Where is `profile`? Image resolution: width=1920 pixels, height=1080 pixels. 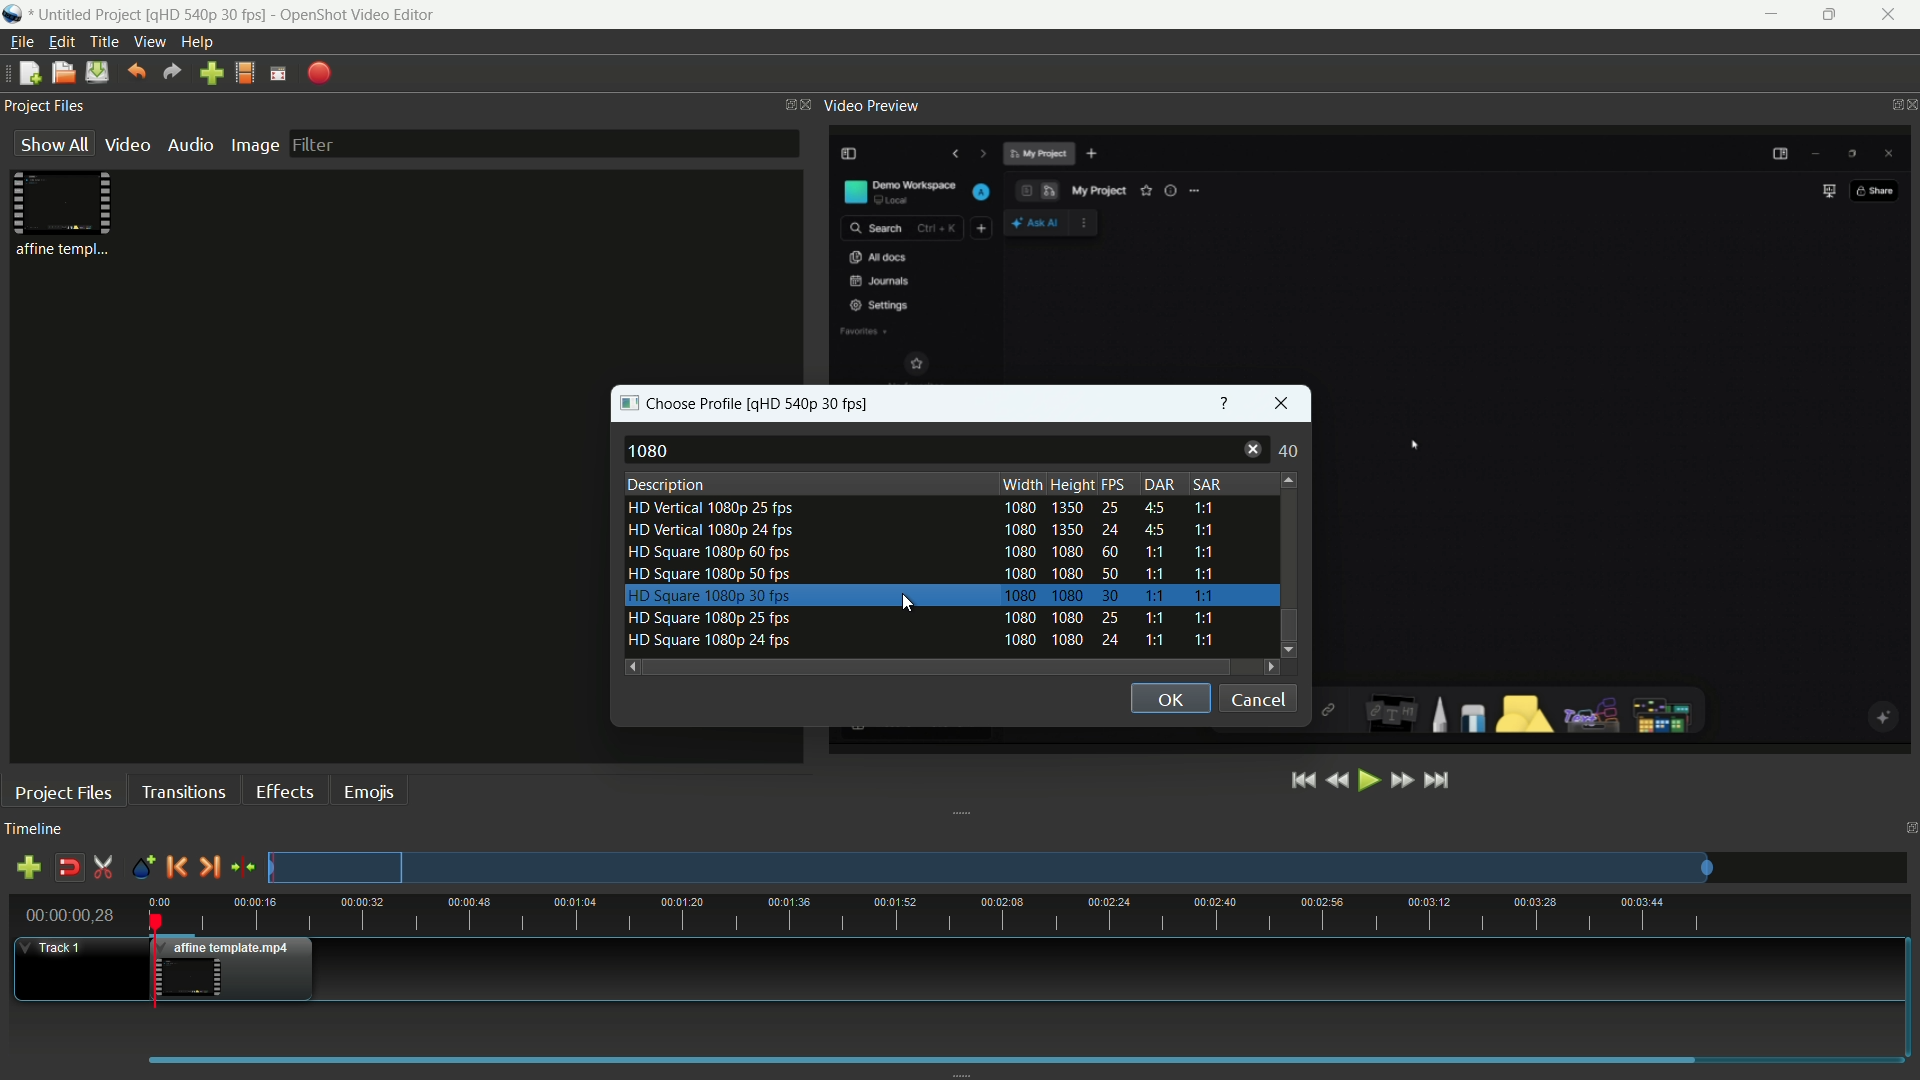 profile is located at coordinates (814, 403).